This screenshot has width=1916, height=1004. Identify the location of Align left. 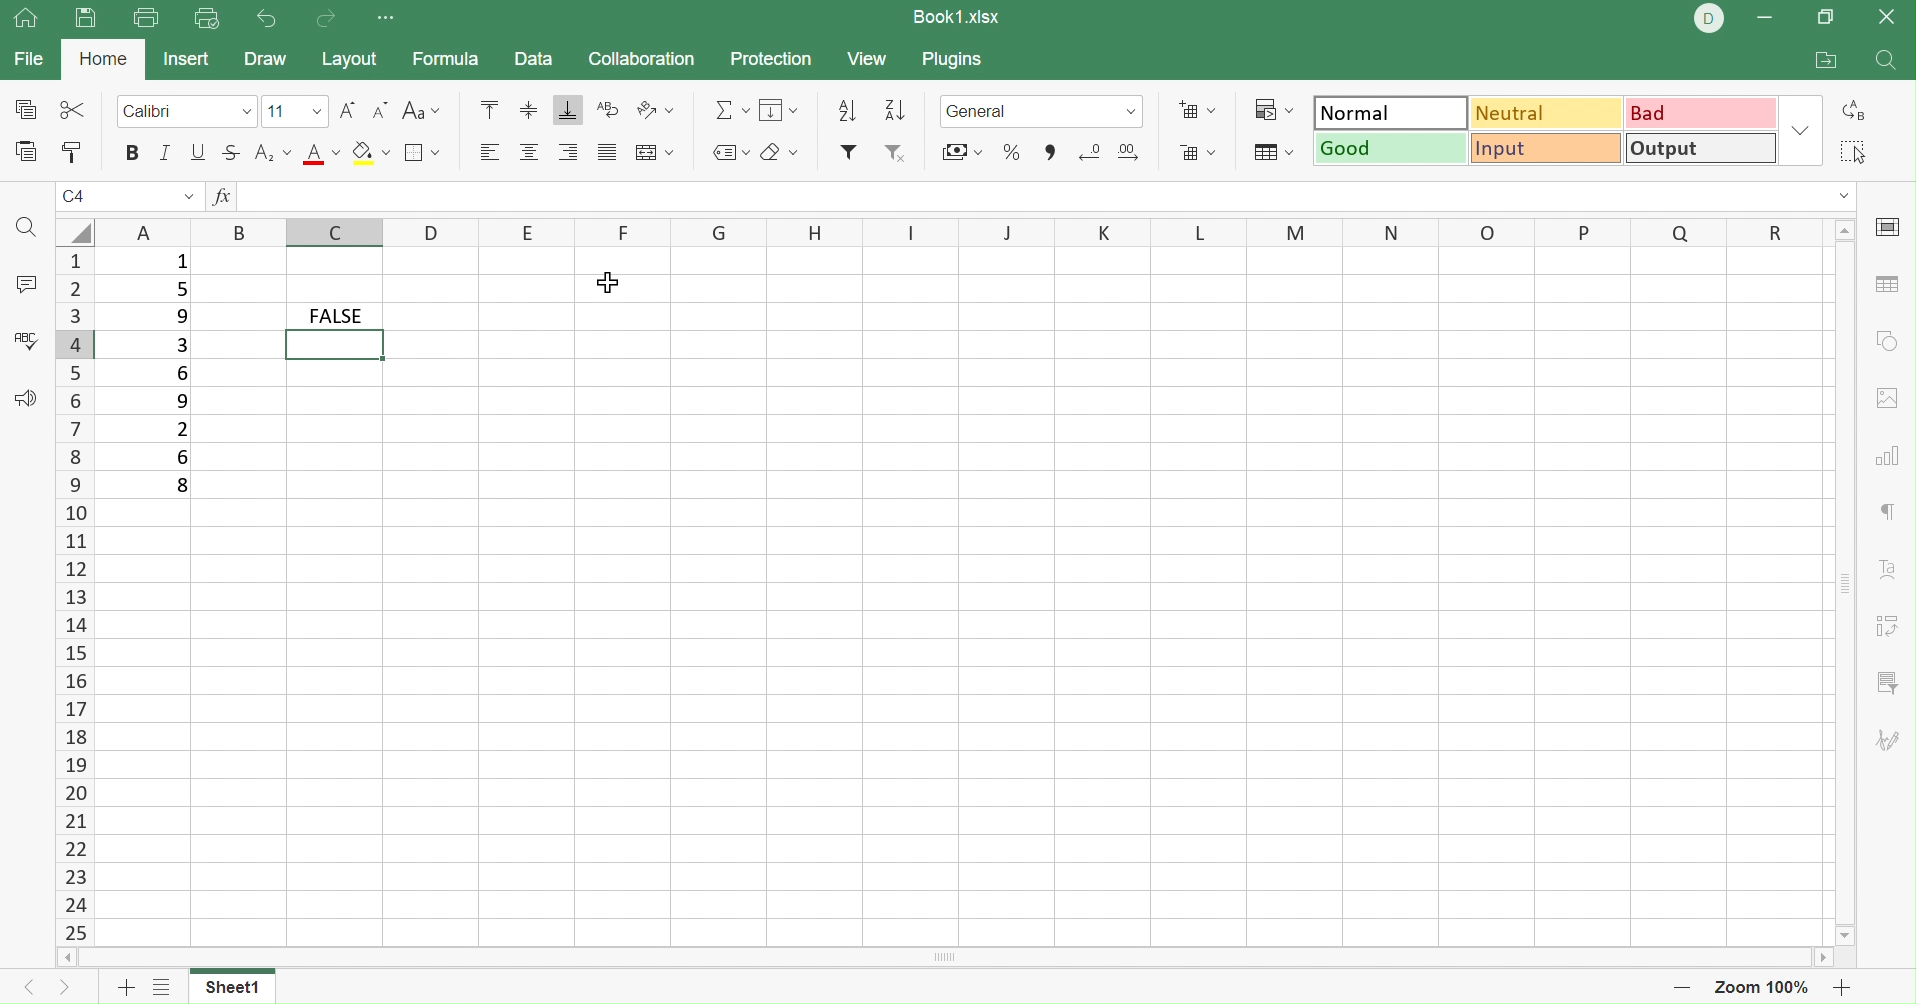
(489, 152).